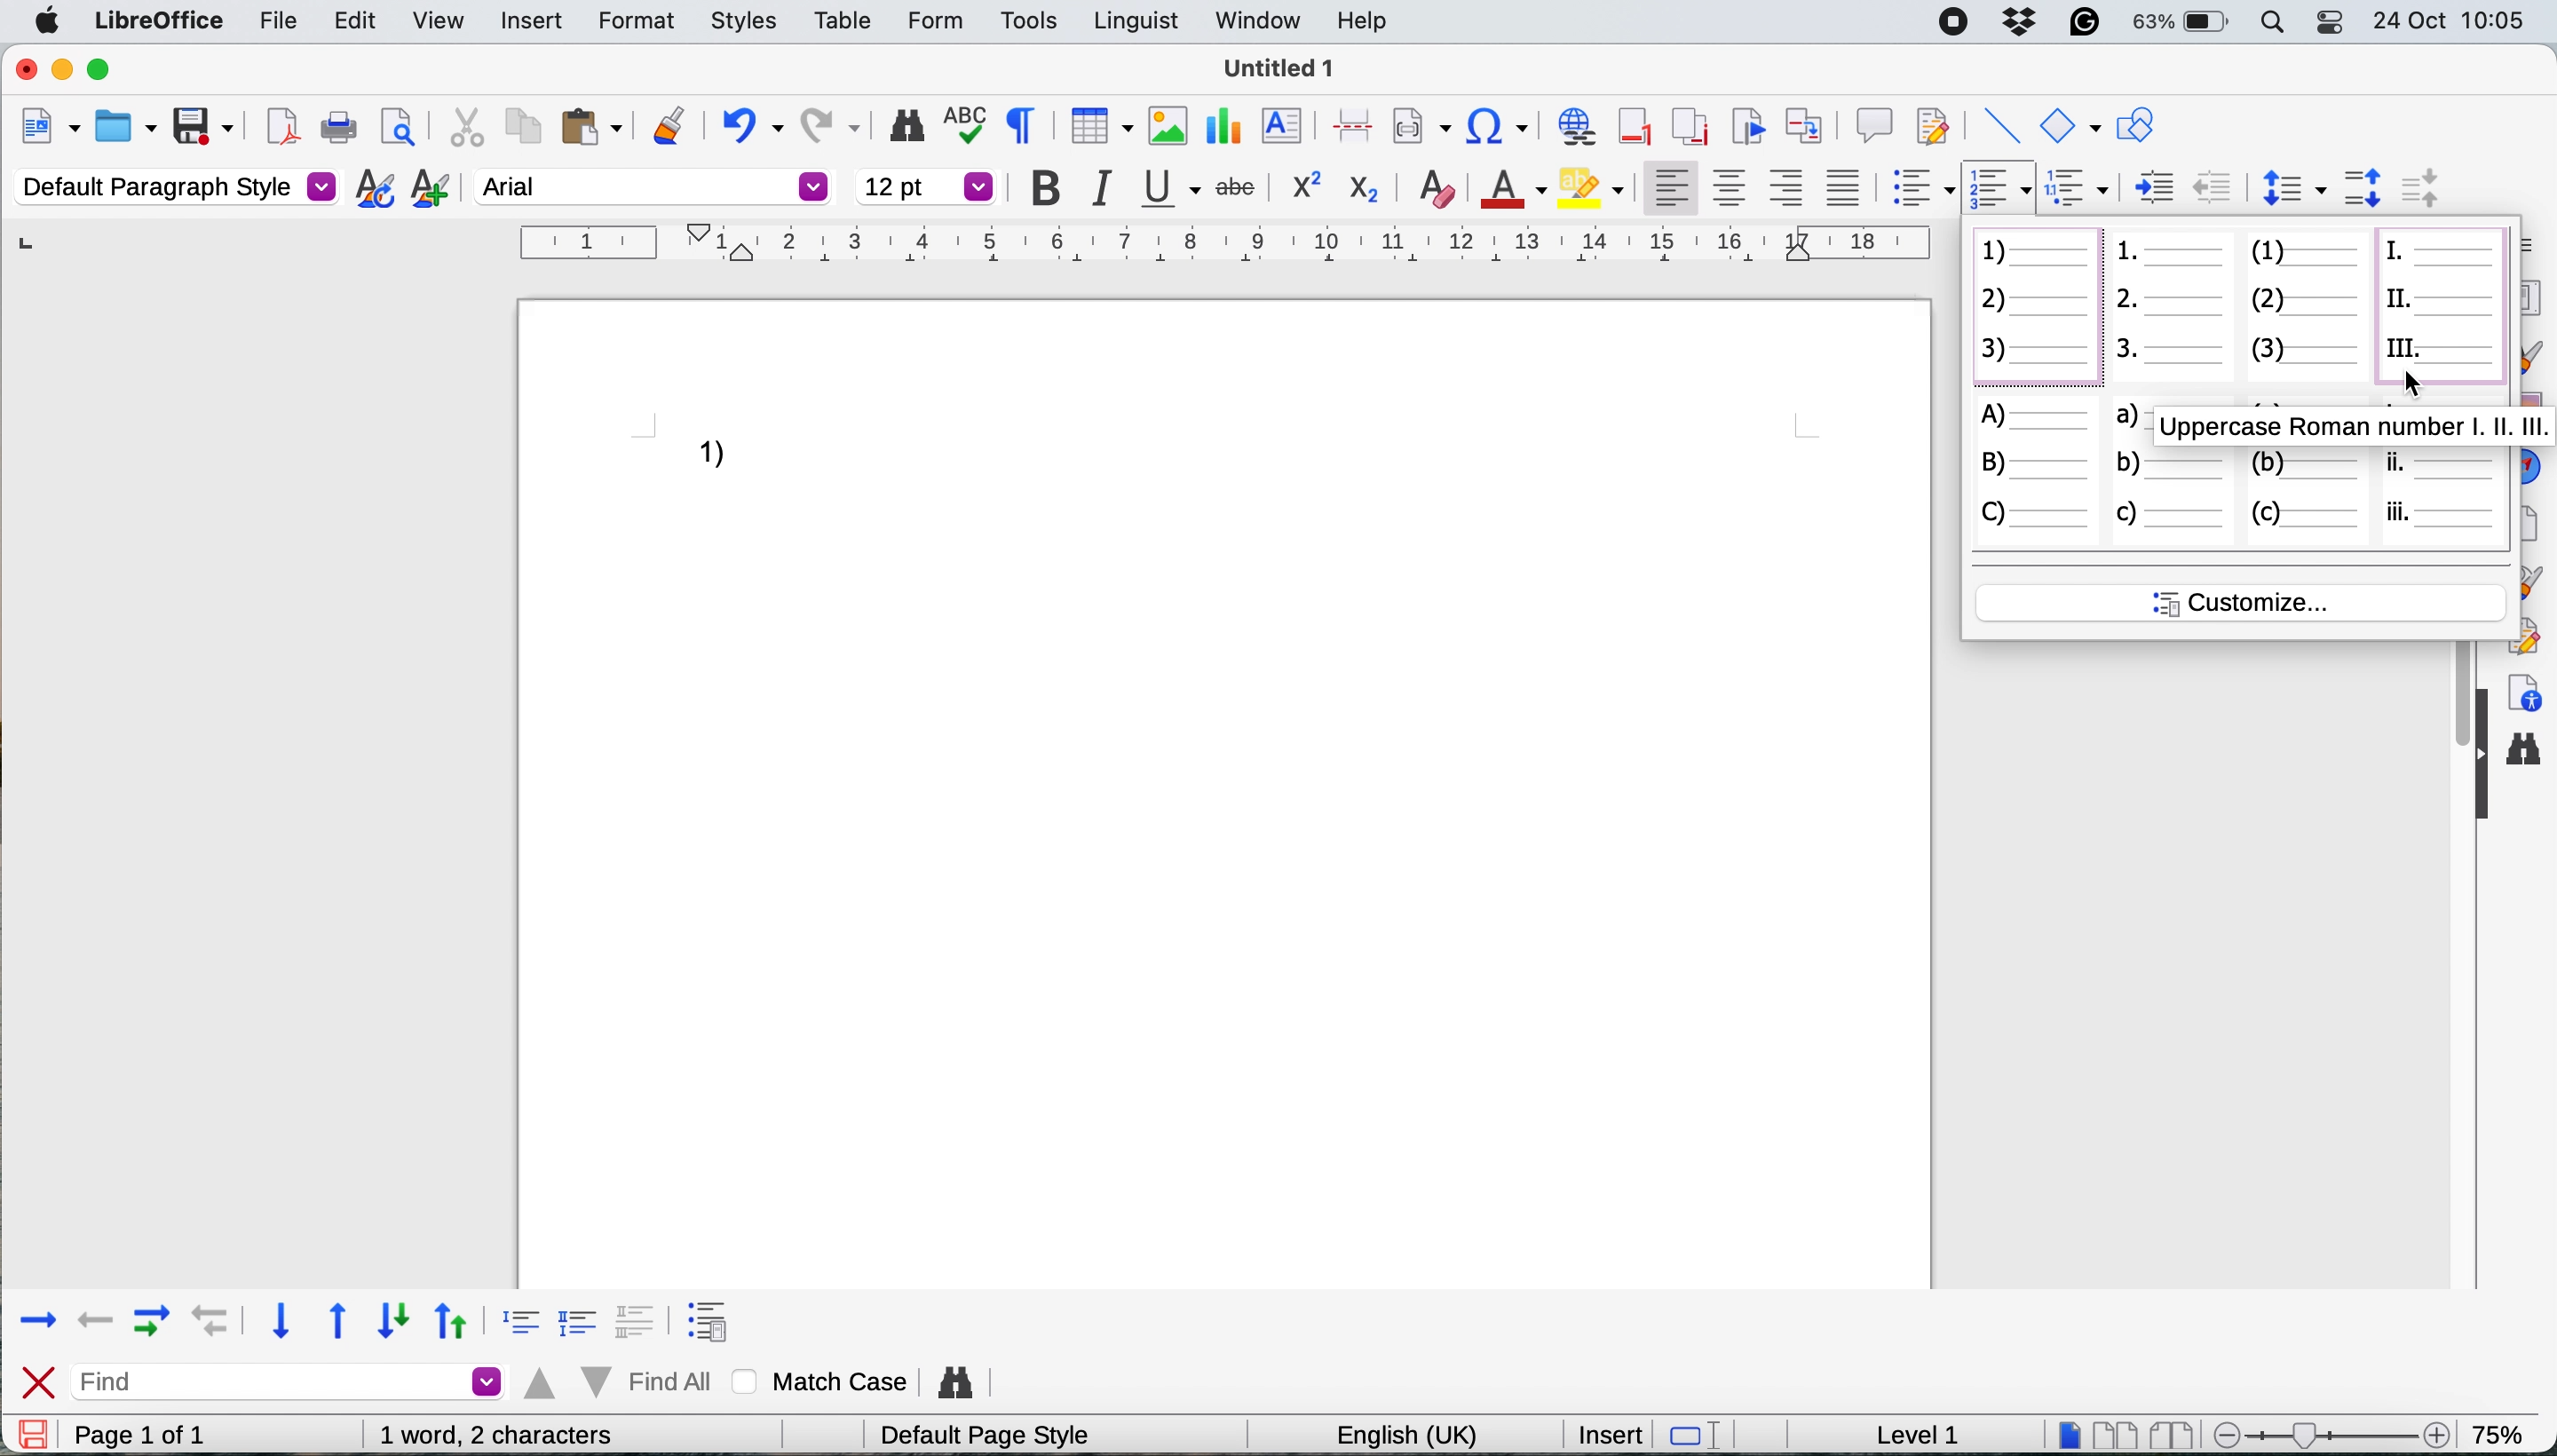 The image size is (2557, 1456). What do you see at coordinates (2310, 304) in the screenshot?
I see `numbered list` at bounding box center [2310, 304].